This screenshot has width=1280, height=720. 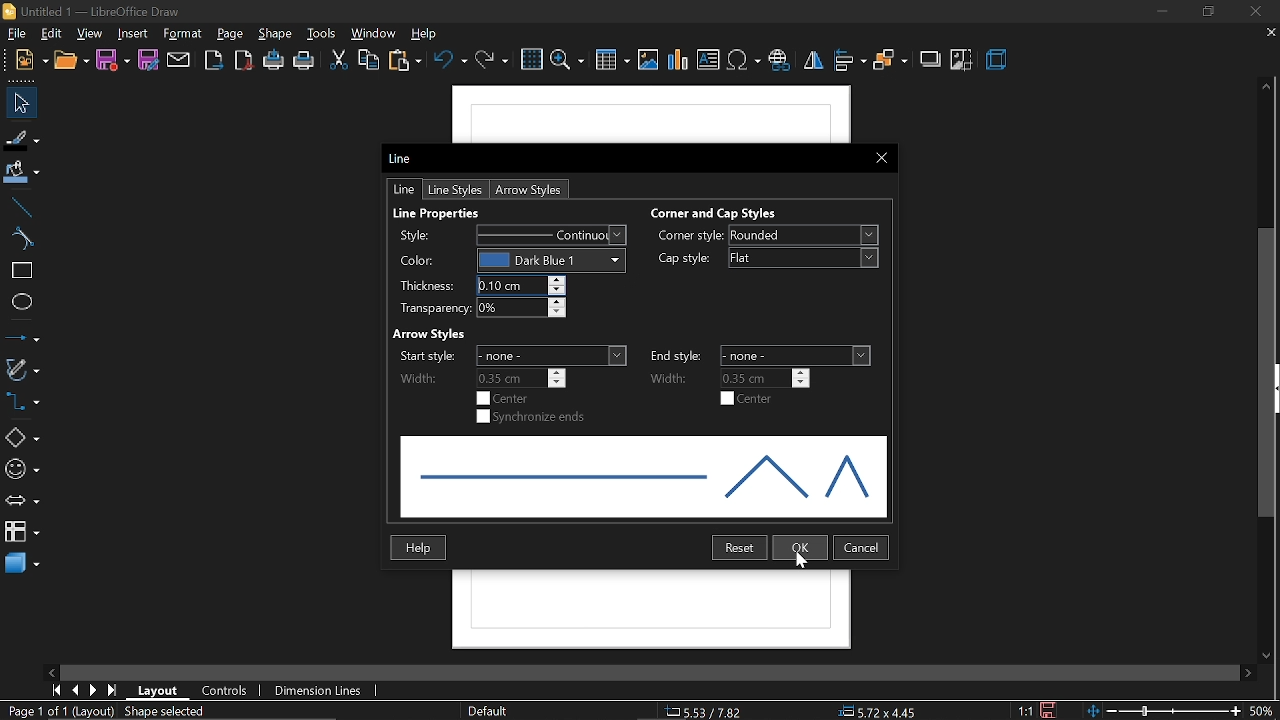 I want to click on controls, so click(x=230, y=692).